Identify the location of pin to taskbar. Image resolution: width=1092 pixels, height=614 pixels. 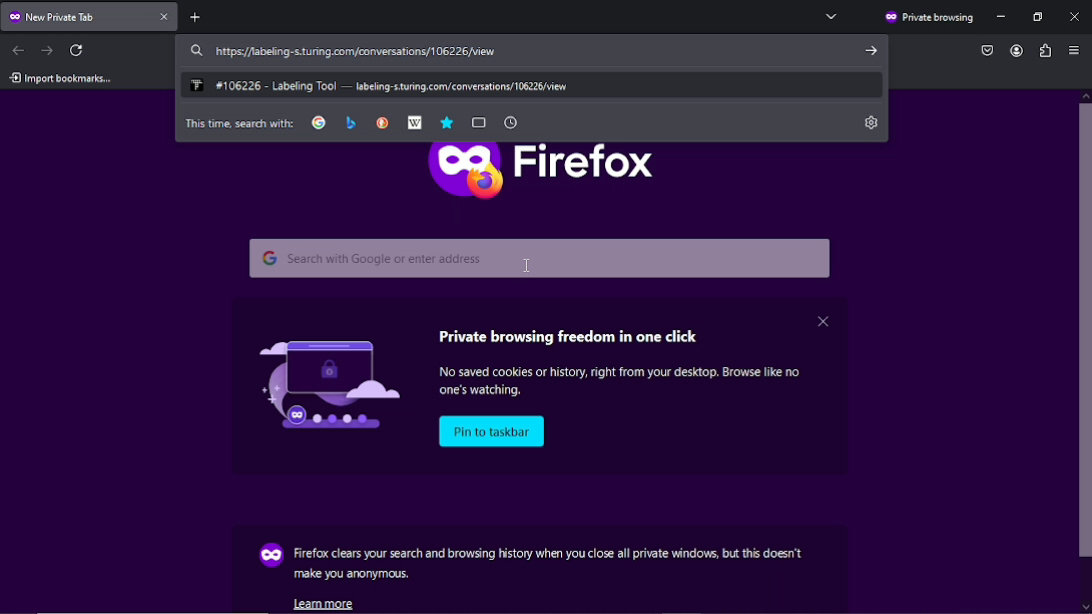
(494, 432).